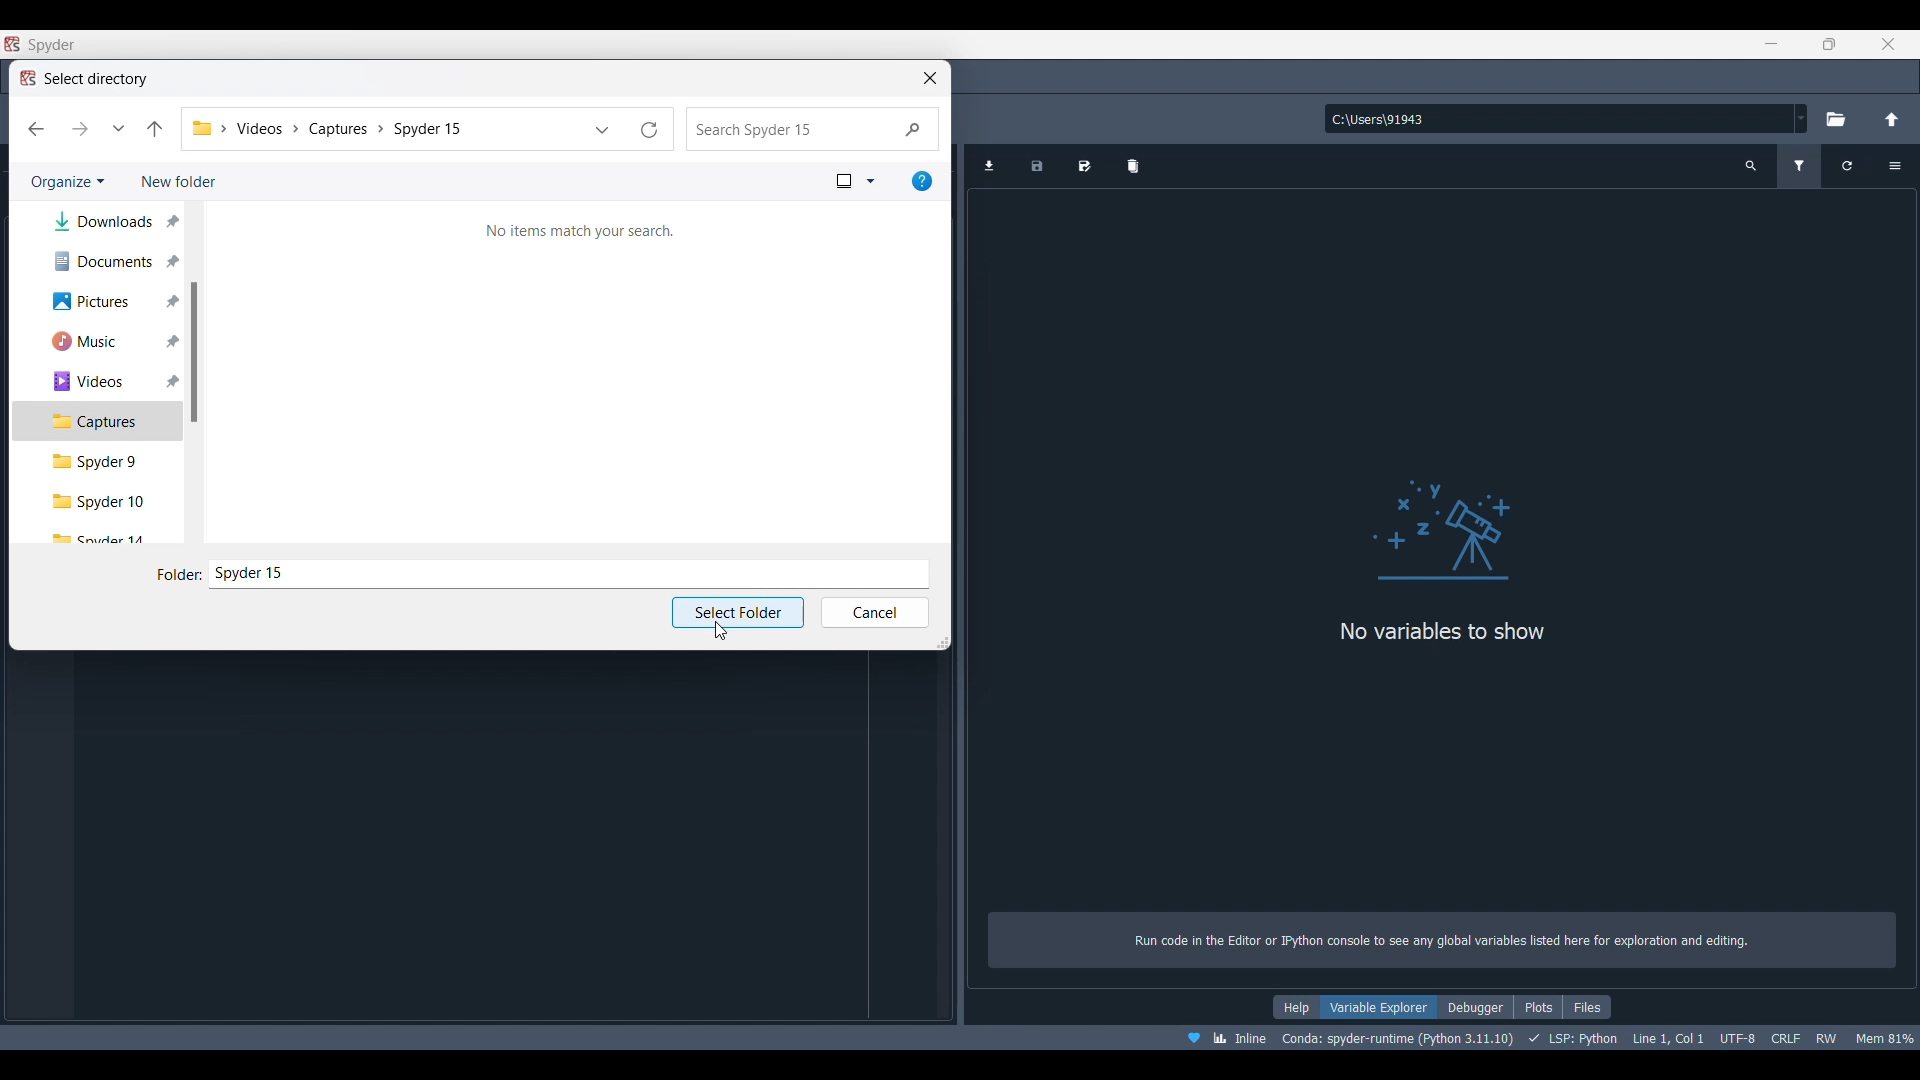 The width and height of the screenshot is (1920, 1080). I want to click on Variable explorer, so click(1379, 1007).